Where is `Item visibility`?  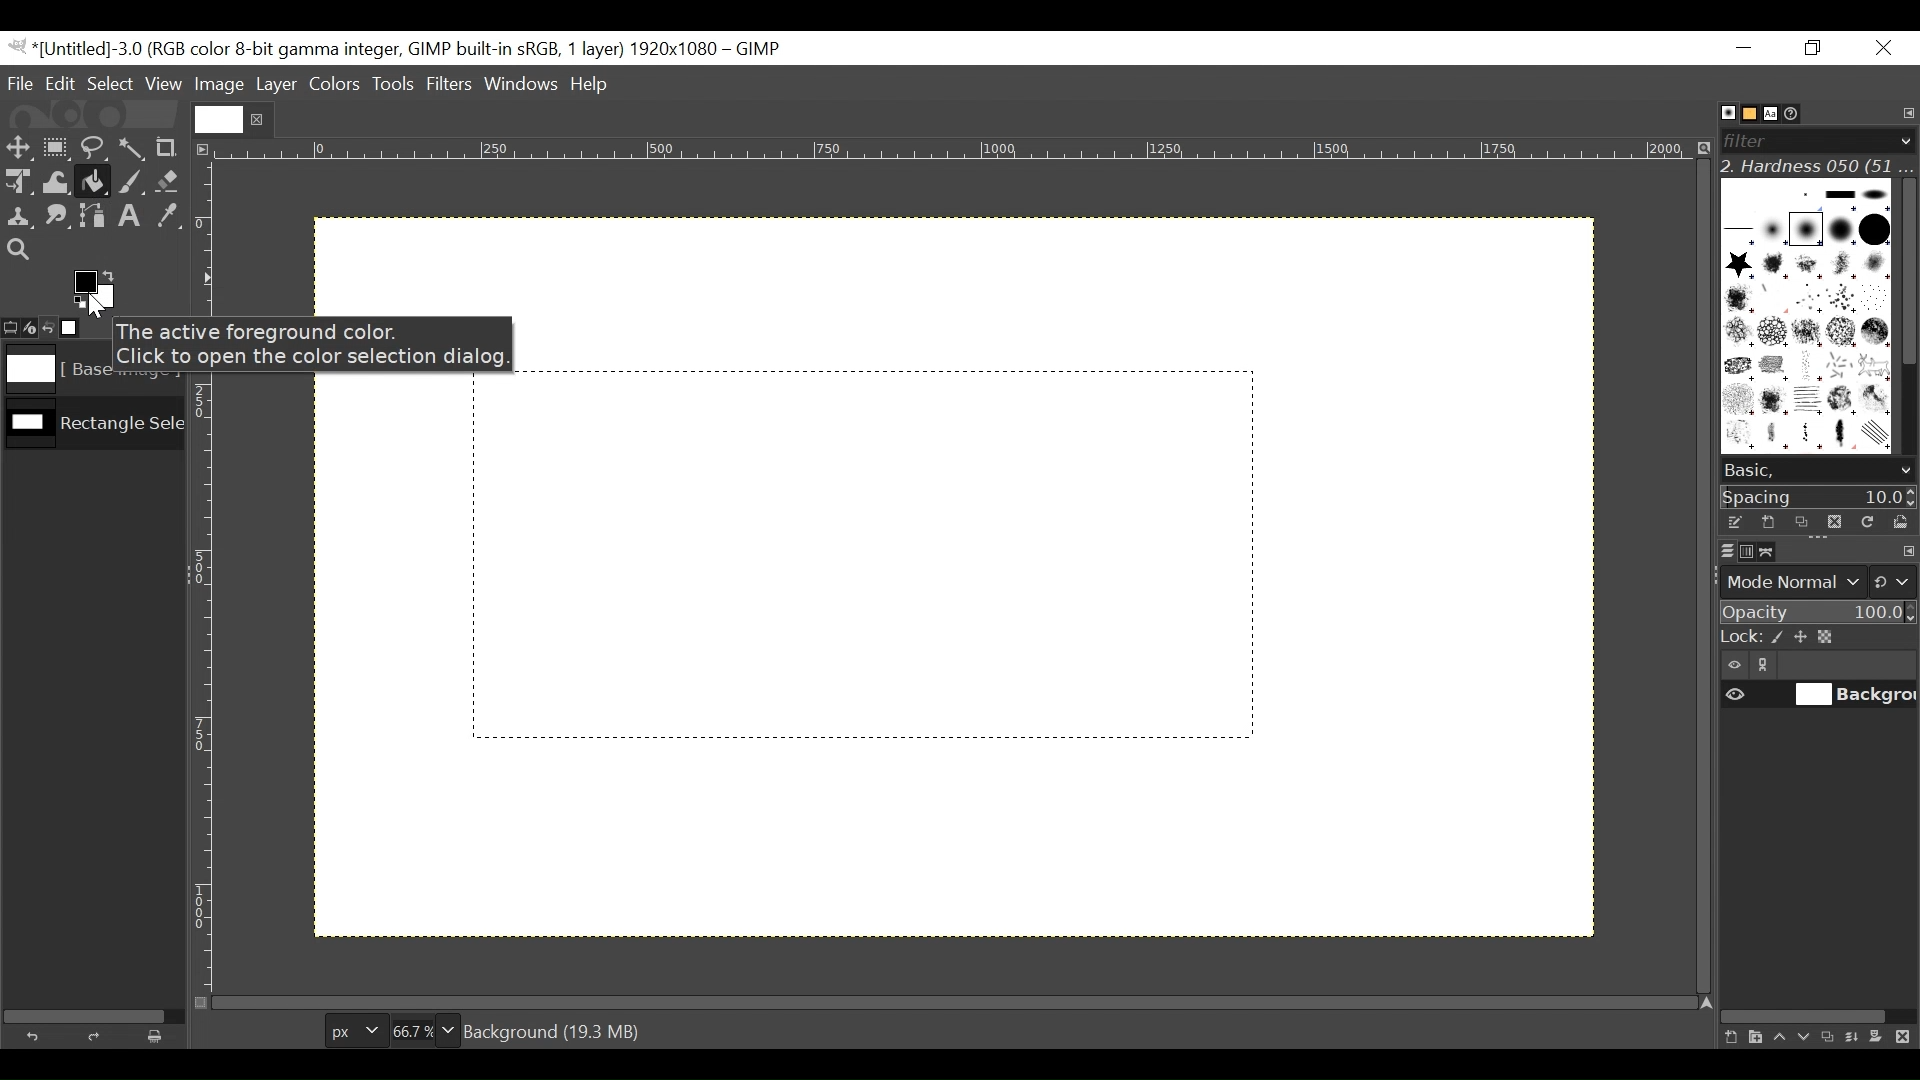
Item visibility is located at coordinates (1735, 666).